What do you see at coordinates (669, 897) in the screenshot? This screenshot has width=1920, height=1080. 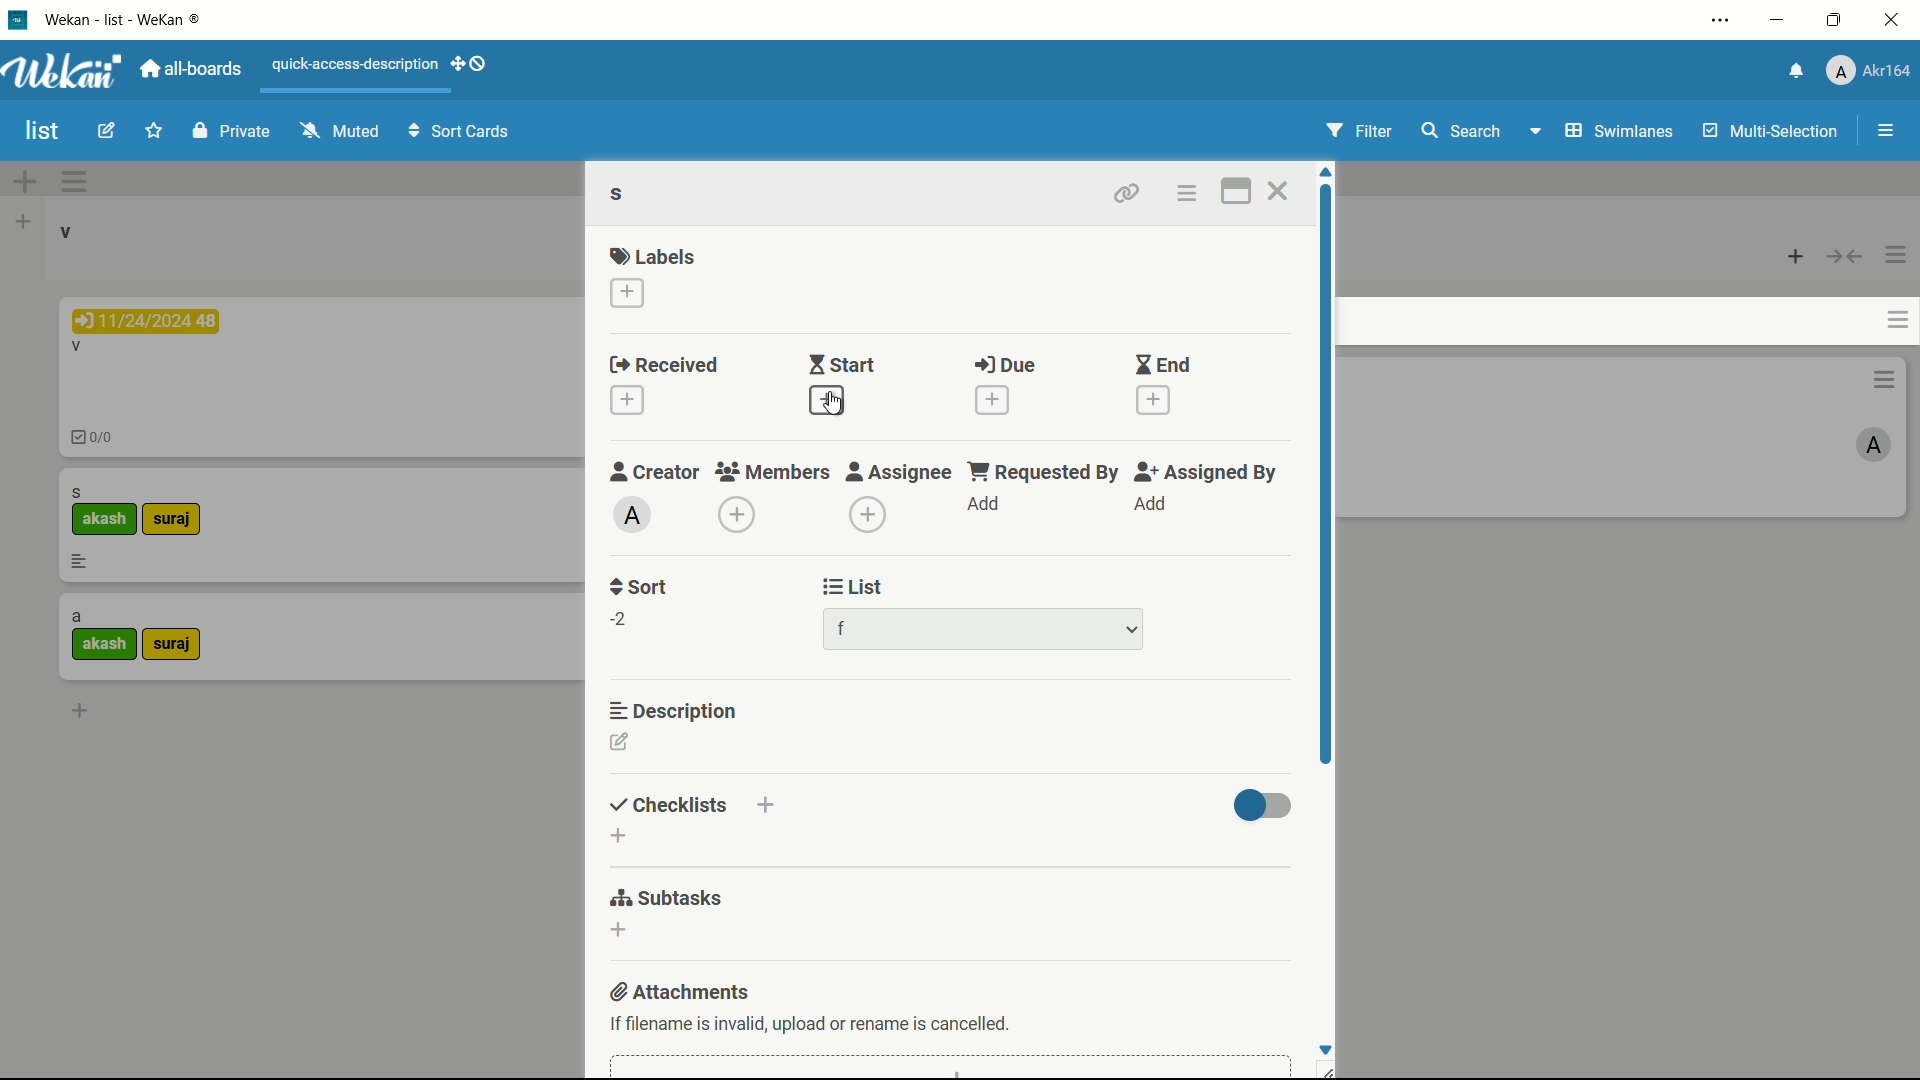 I see `subtasks` at bounding box center [669, 897].